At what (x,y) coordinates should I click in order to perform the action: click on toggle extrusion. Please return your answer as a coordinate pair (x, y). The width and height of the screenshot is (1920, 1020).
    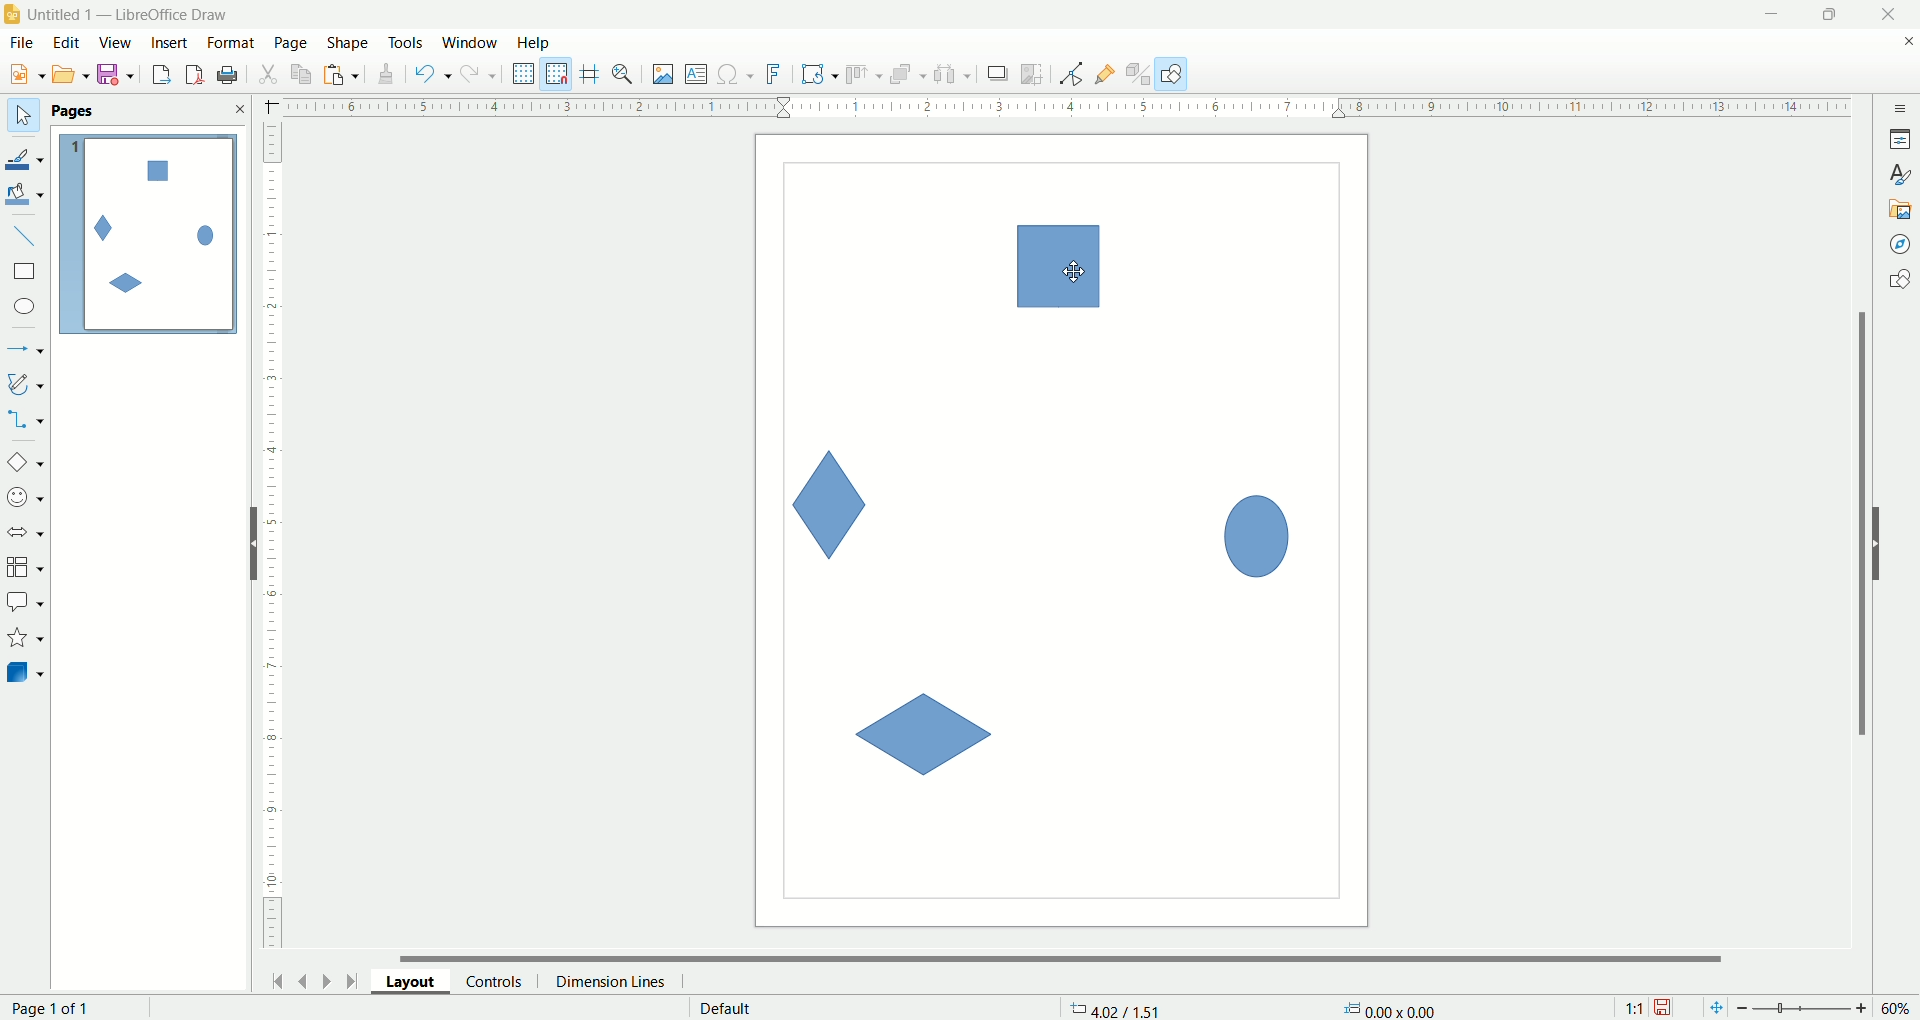
    Looking at the image, I should click on (1138, 74).